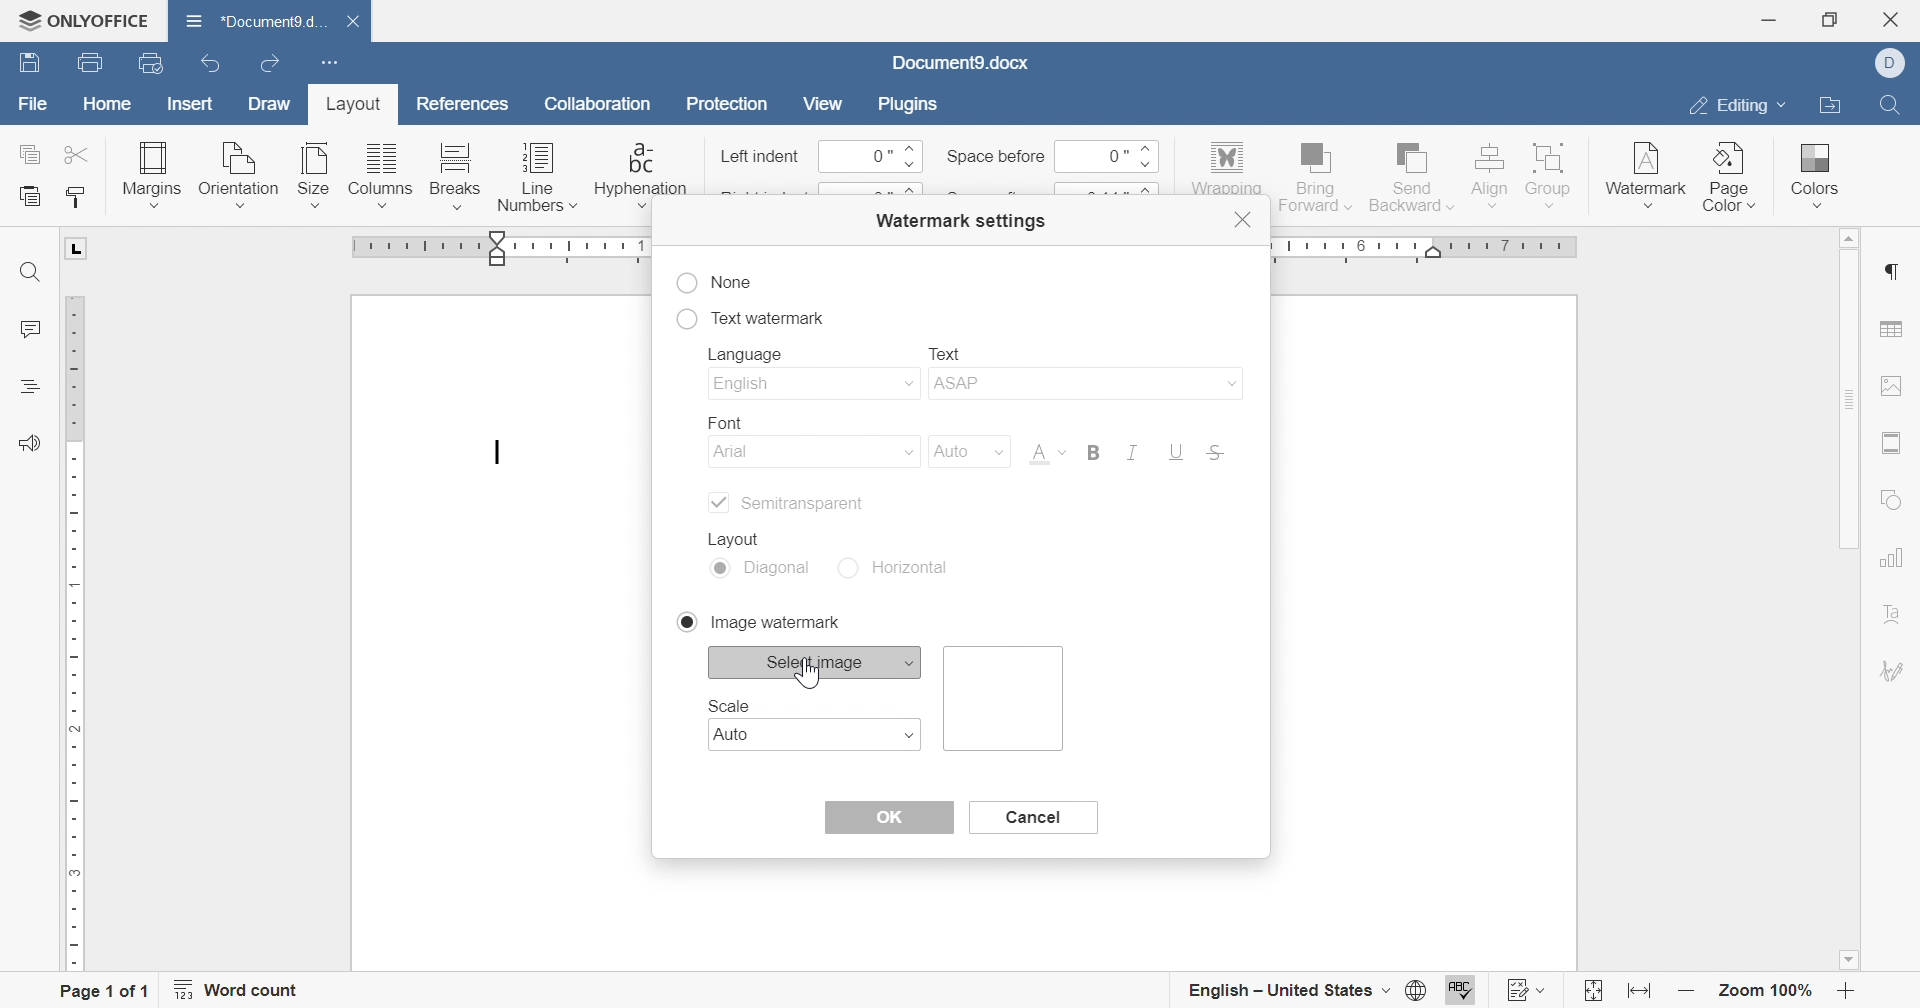  What do you see at coordinates (237, 990) in the screenshot?
I see `word count` at bounding box center [237, 990].